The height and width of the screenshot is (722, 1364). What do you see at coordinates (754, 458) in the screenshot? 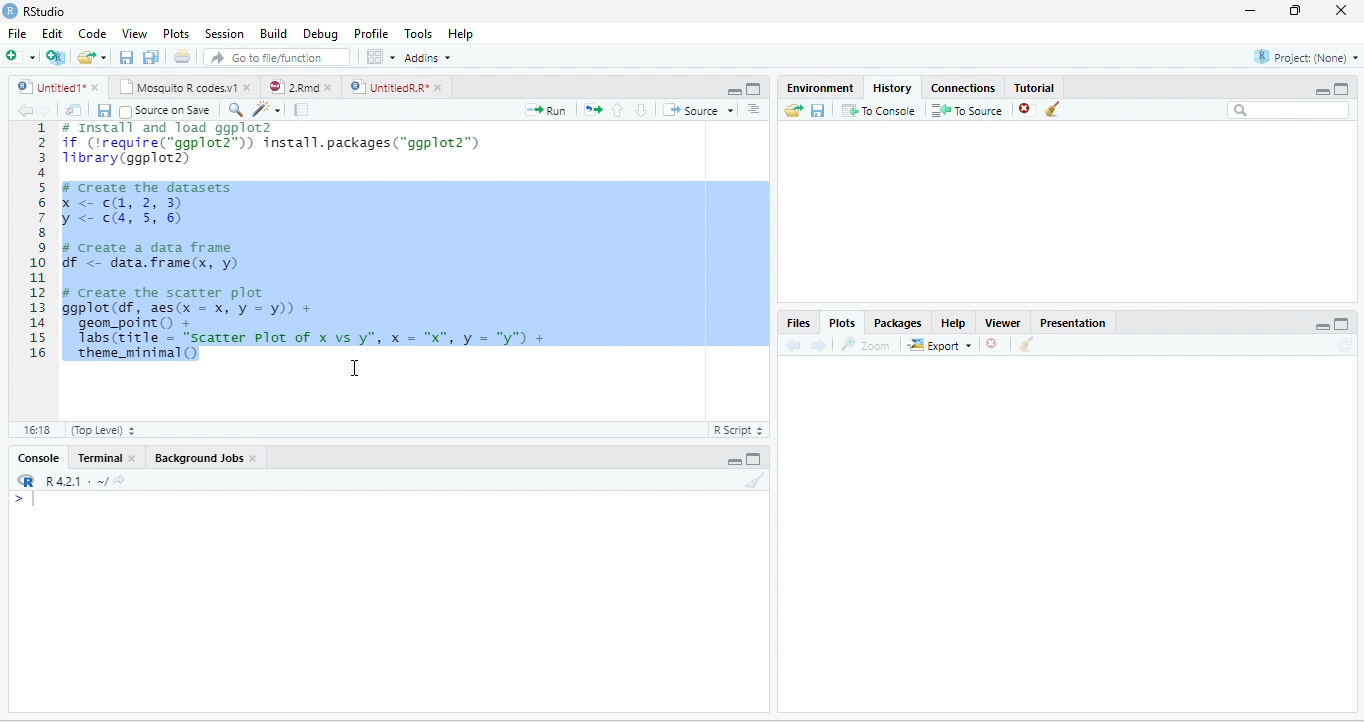
I see `Maximize` at bounding box center [754, 458].